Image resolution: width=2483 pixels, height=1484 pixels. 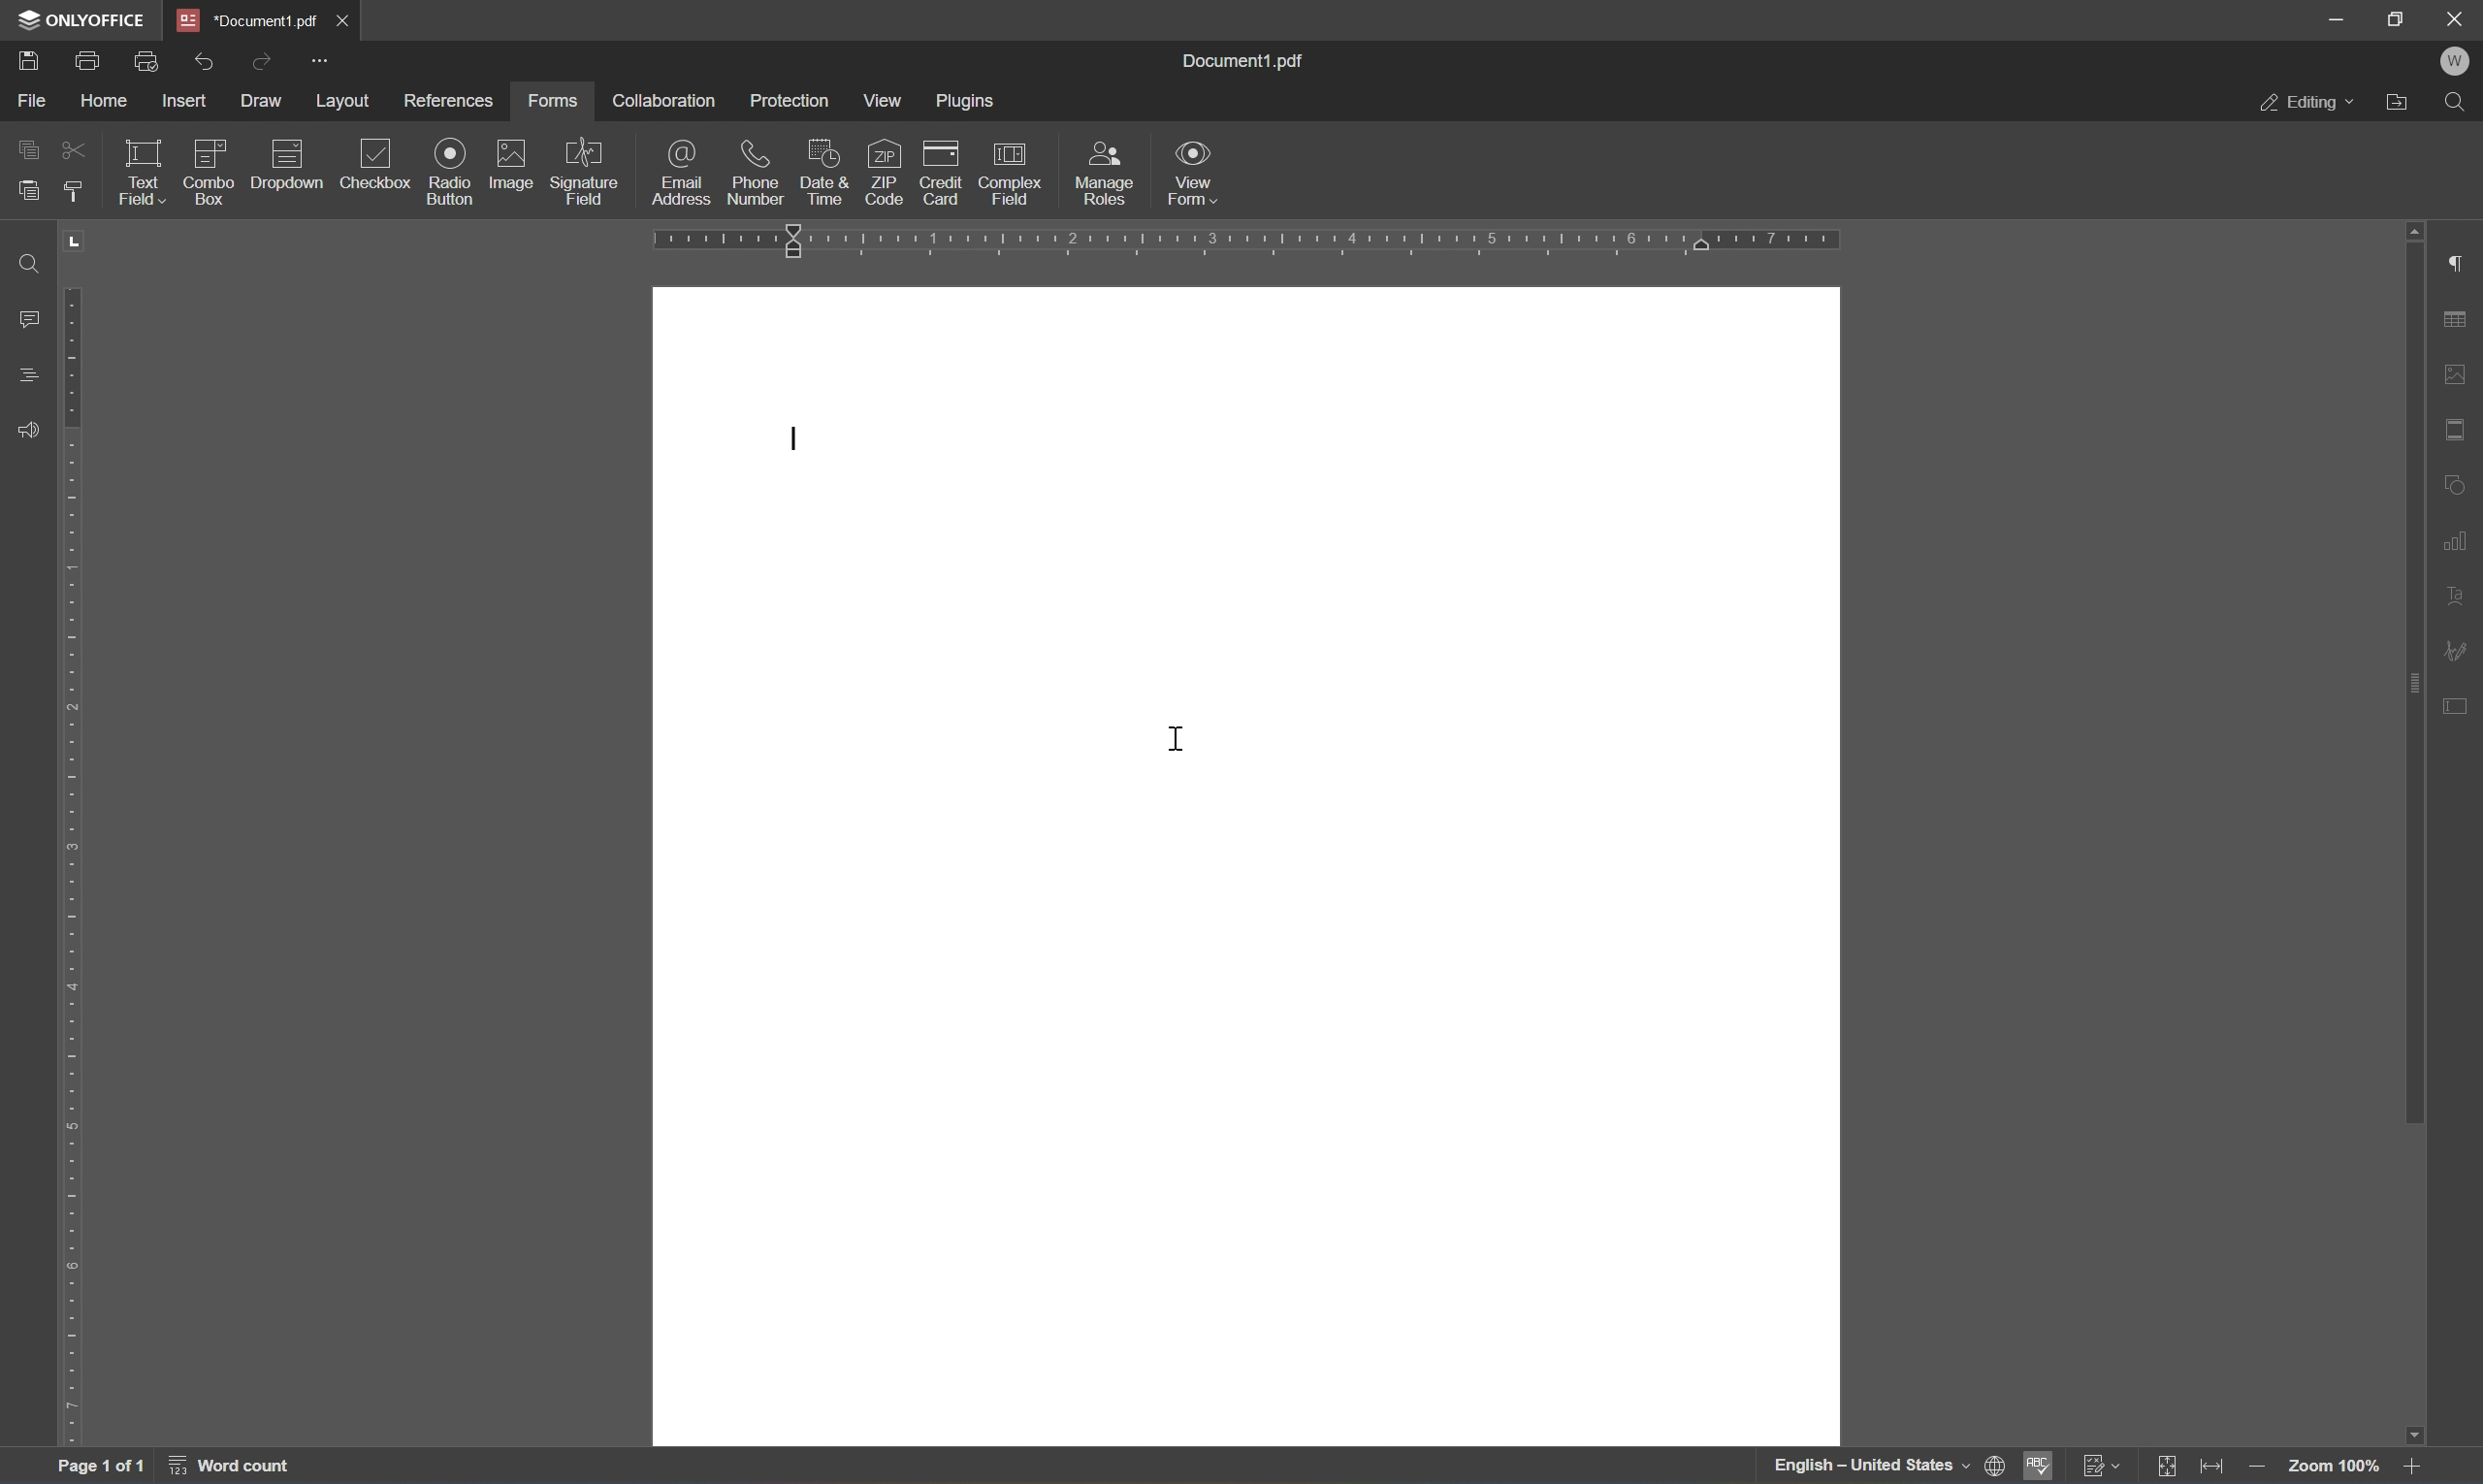 I want to click on email address, so click(x=677, y=172).